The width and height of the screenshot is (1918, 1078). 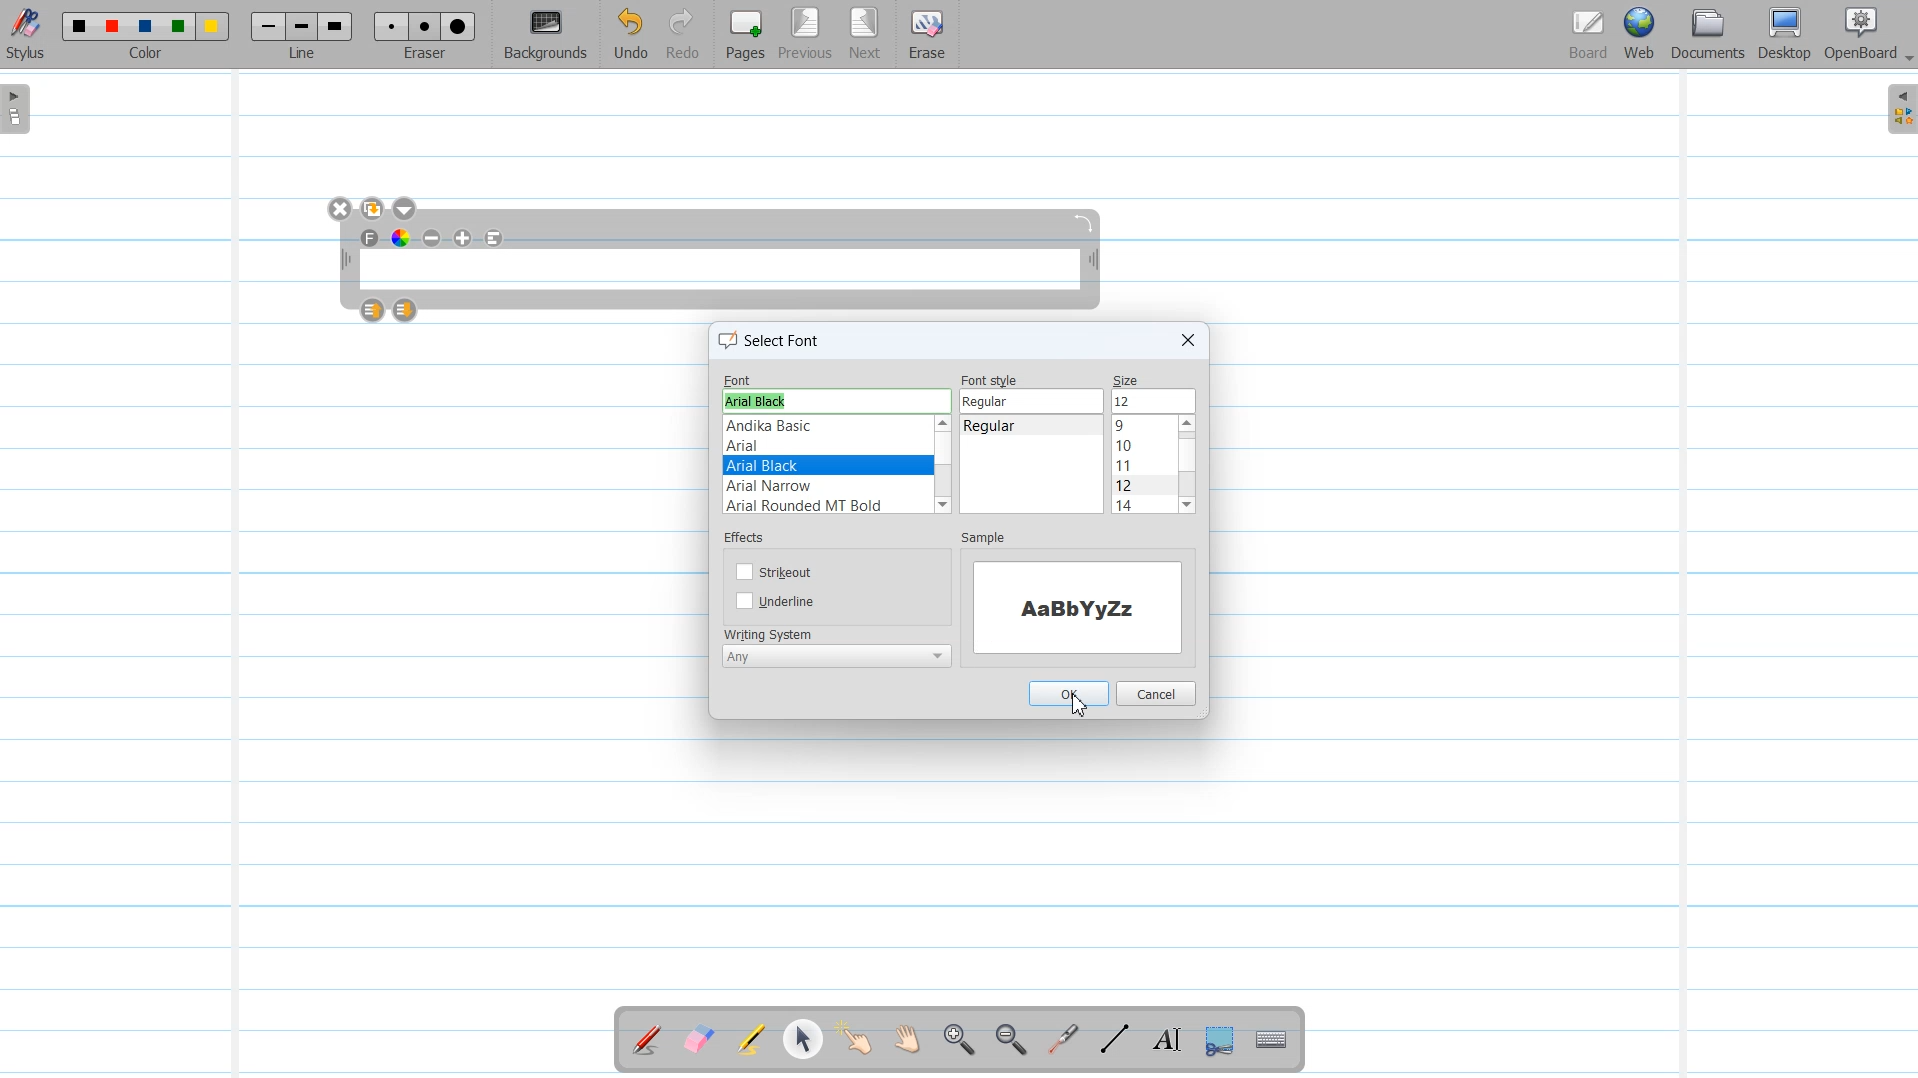 What do you see at coordinates (1085, 221) in the screenshot?
I see `Rotate Text window` at bounding box center [1085, 221].